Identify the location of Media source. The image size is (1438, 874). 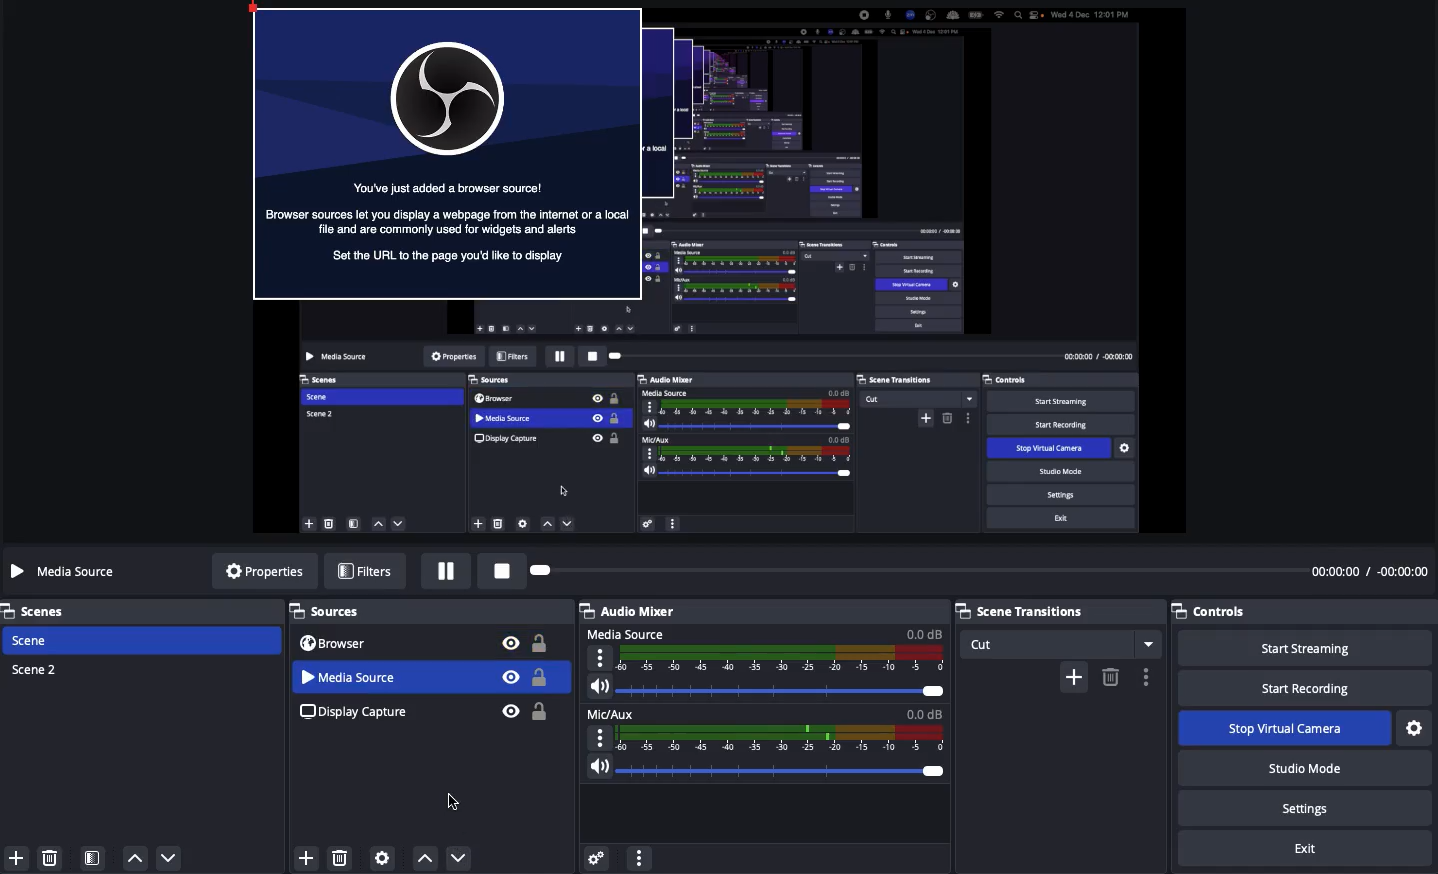
(68, 573).